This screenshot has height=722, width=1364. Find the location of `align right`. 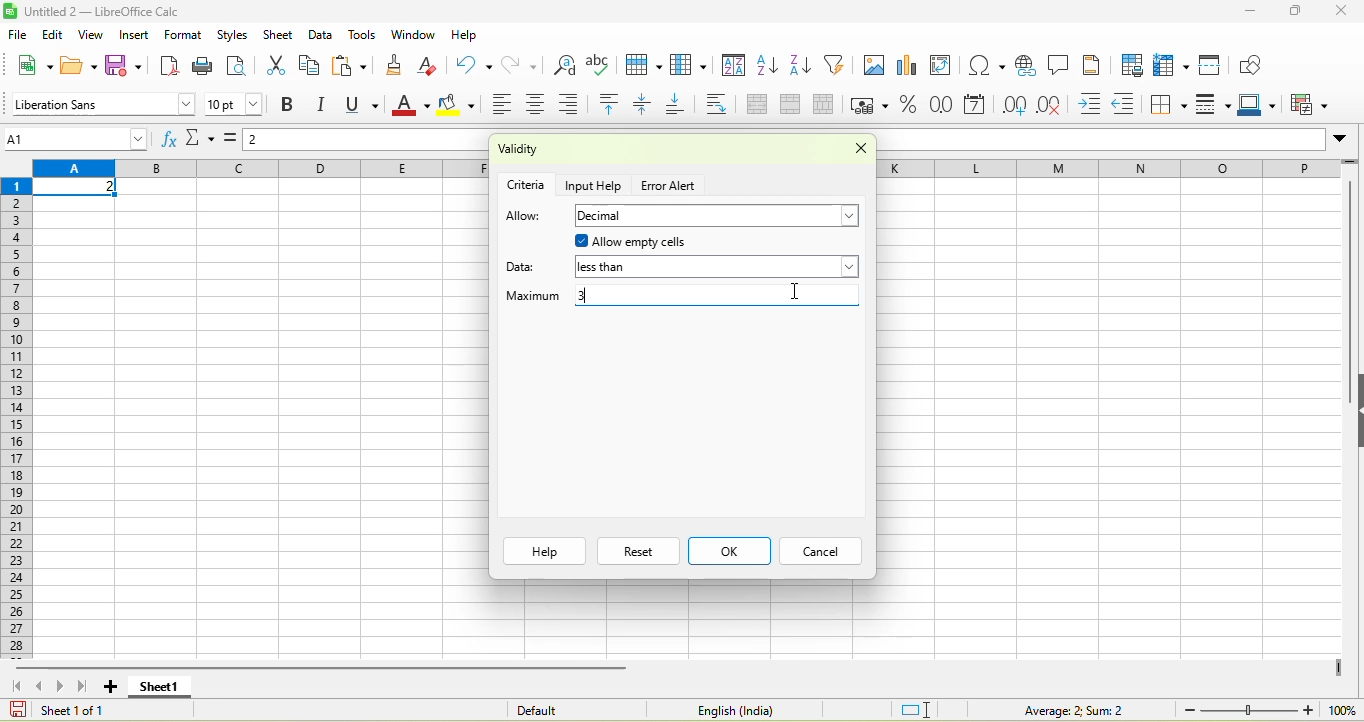

align right is located at coordinates (575, 104).